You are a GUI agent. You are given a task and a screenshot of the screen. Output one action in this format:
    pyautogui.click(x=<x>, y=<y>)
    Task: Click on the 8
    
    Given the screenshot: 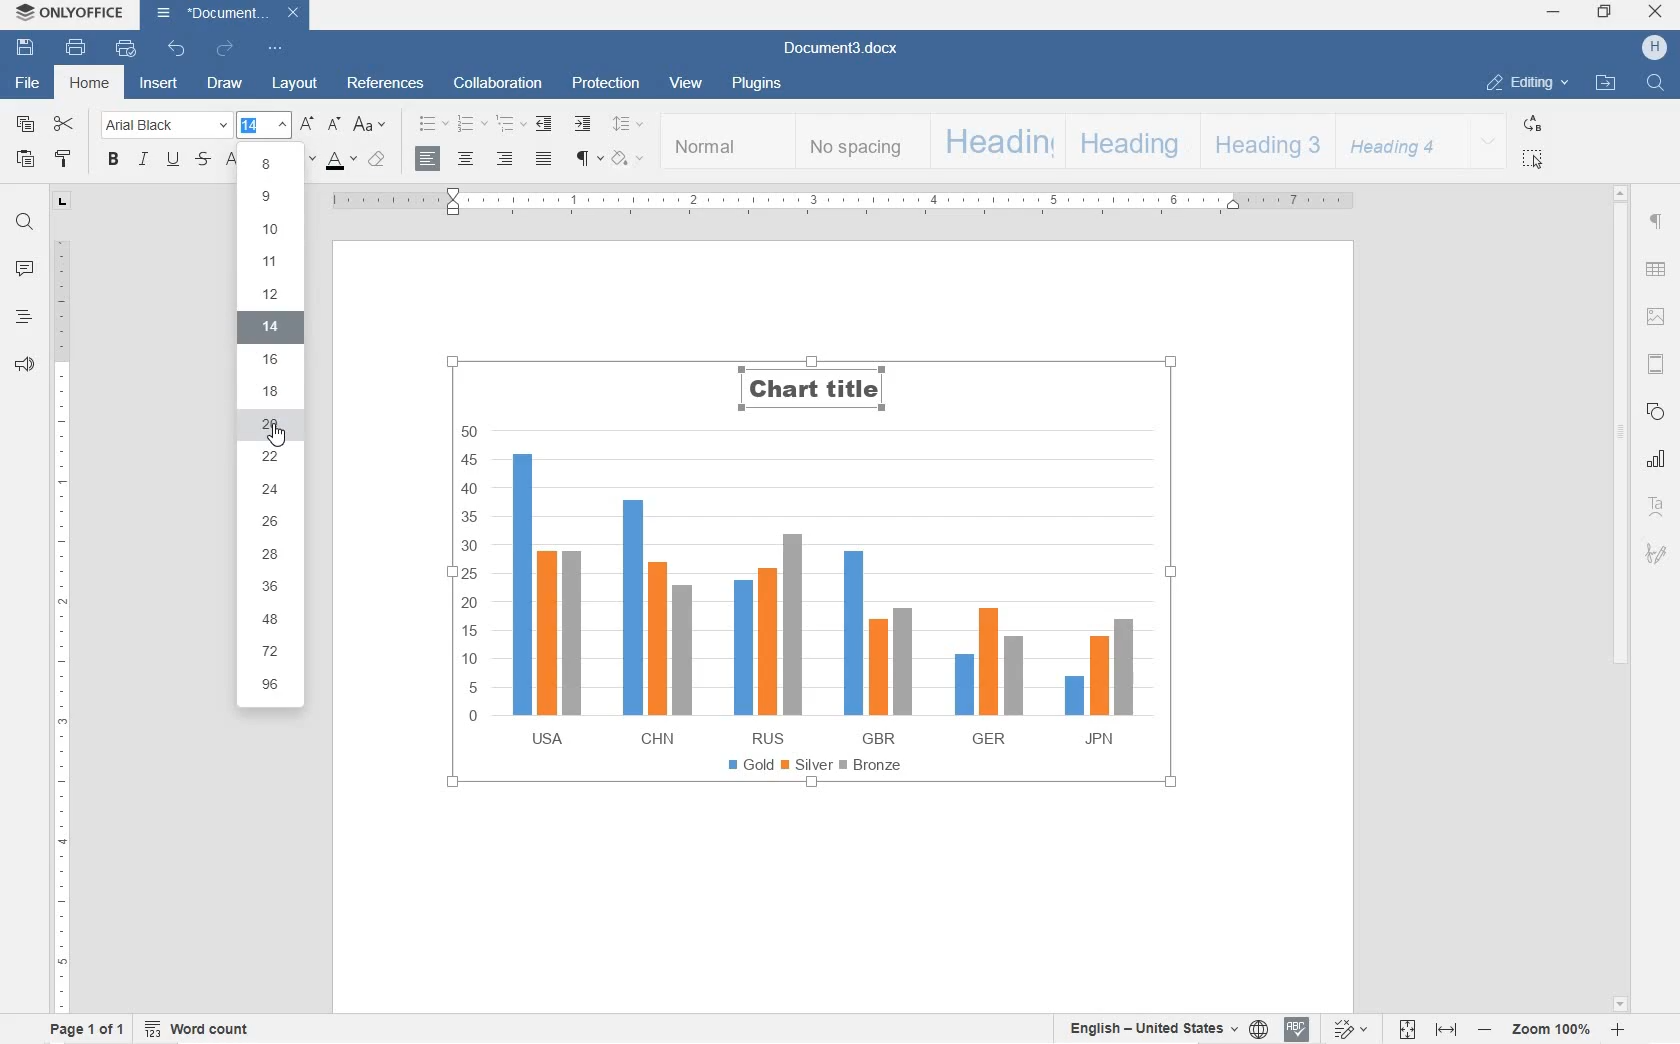 What is the action you would take?
    pyautogui.click(x=267, y=166)
    